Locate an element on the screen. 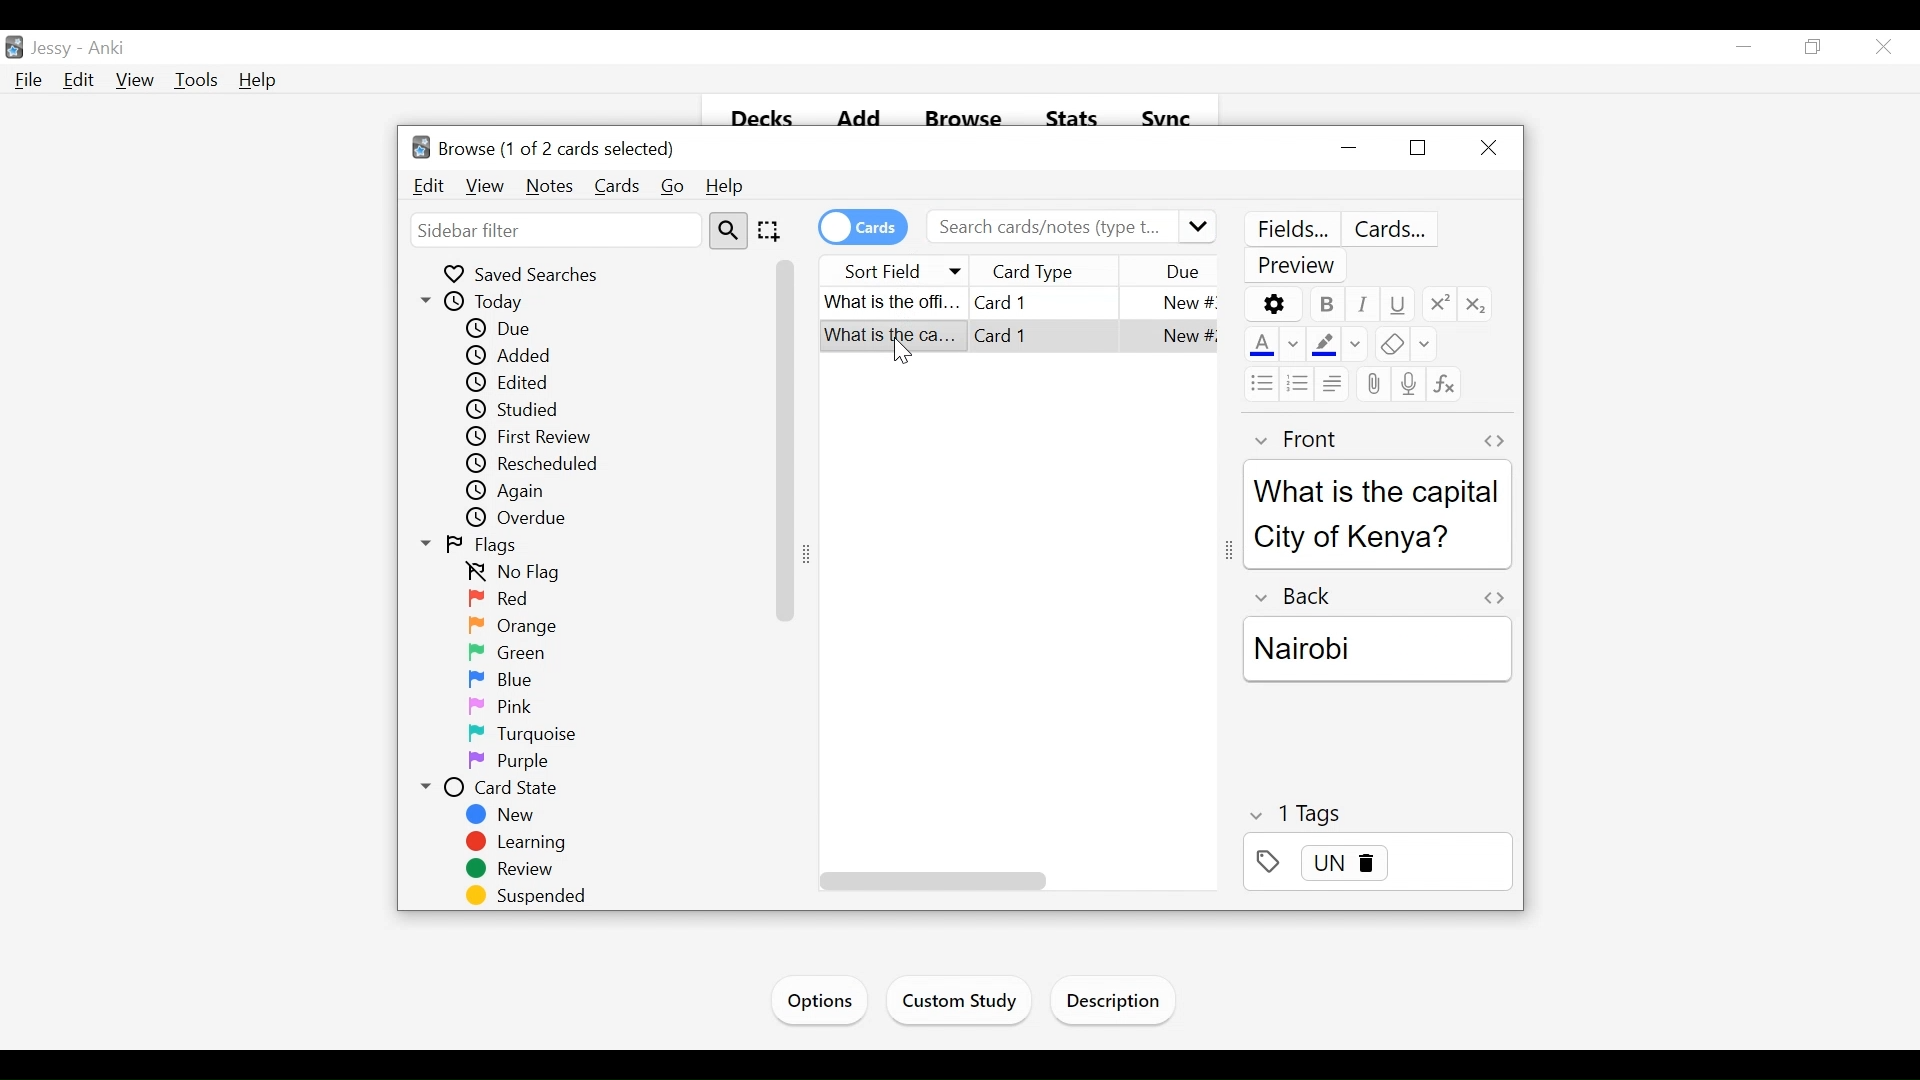 Image resolution: width=1920 pixels, height=1080 pixels. Change color is located at coordinates (1293, 346).